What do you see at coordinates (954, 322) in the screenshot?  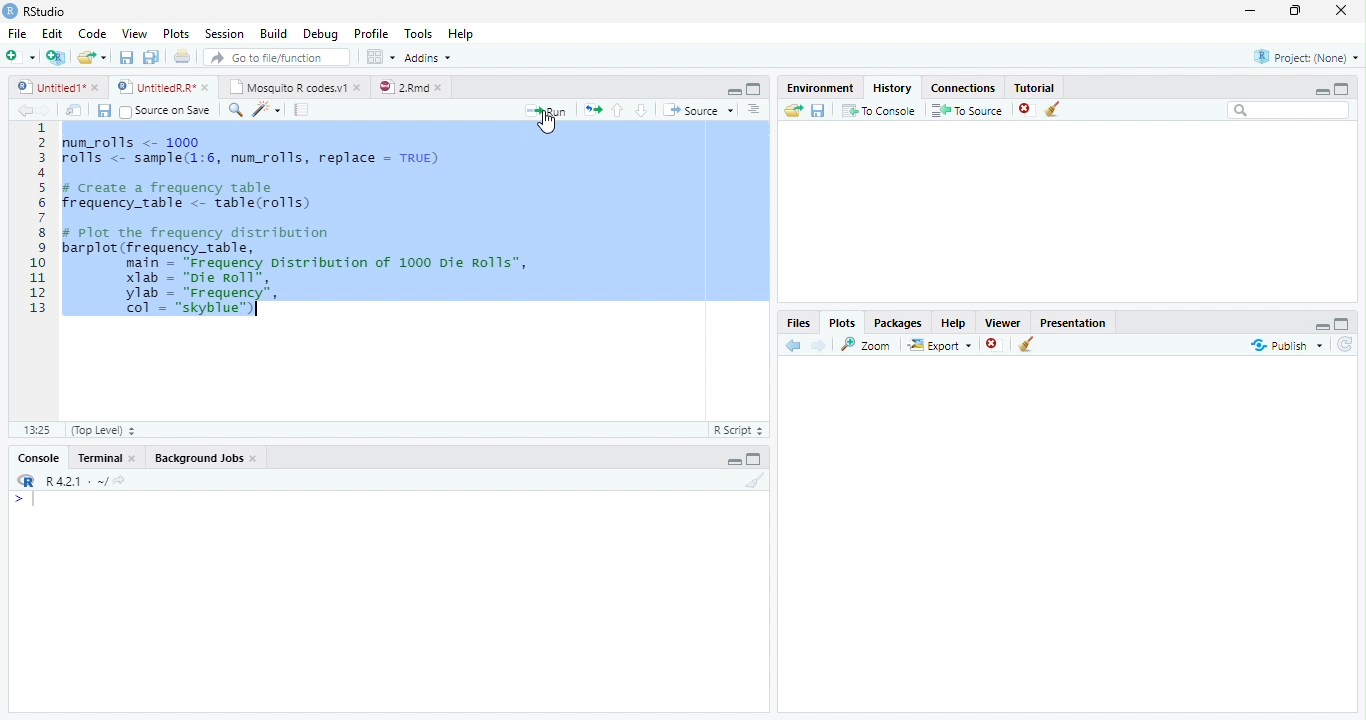 I see `Help` at bounding box center [954, 322].